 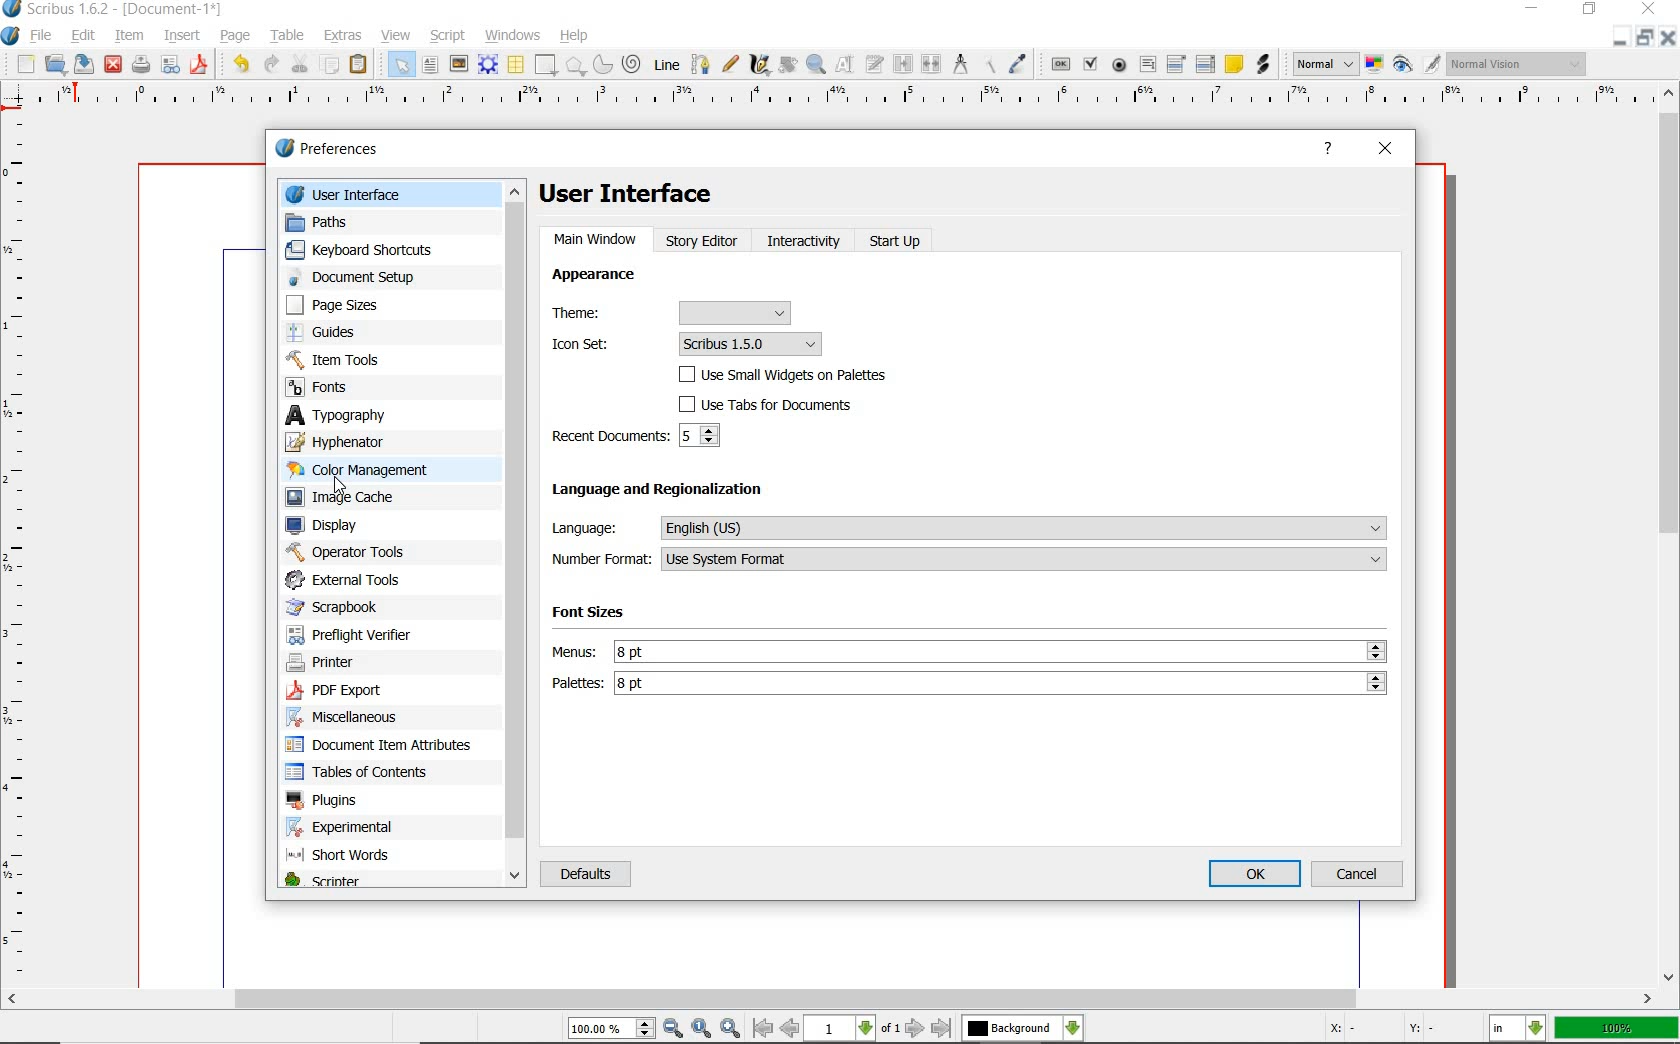 What do you see at coordinates (602, 64) in the screenshot?
I see `arc` at bounding box center [602, 64].